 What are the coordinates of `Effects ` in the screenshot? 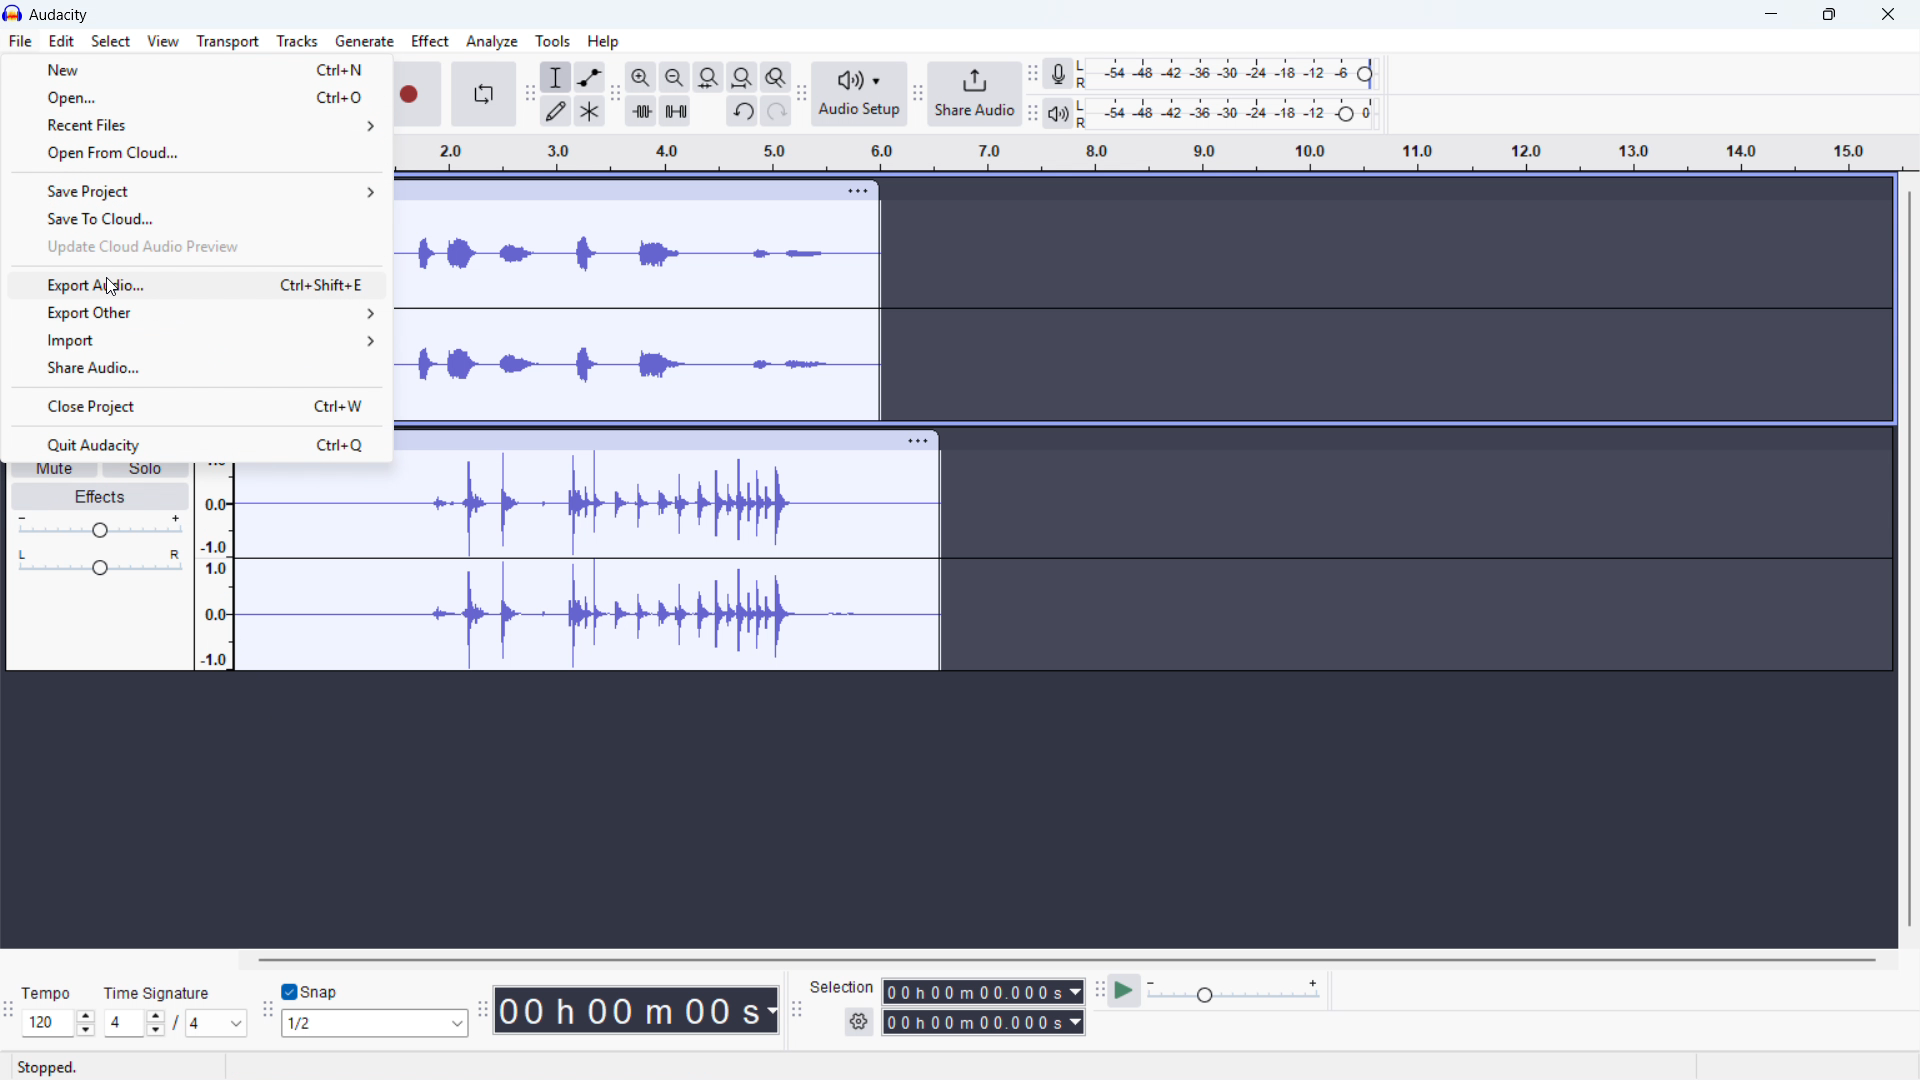 It's located at (100, 497).